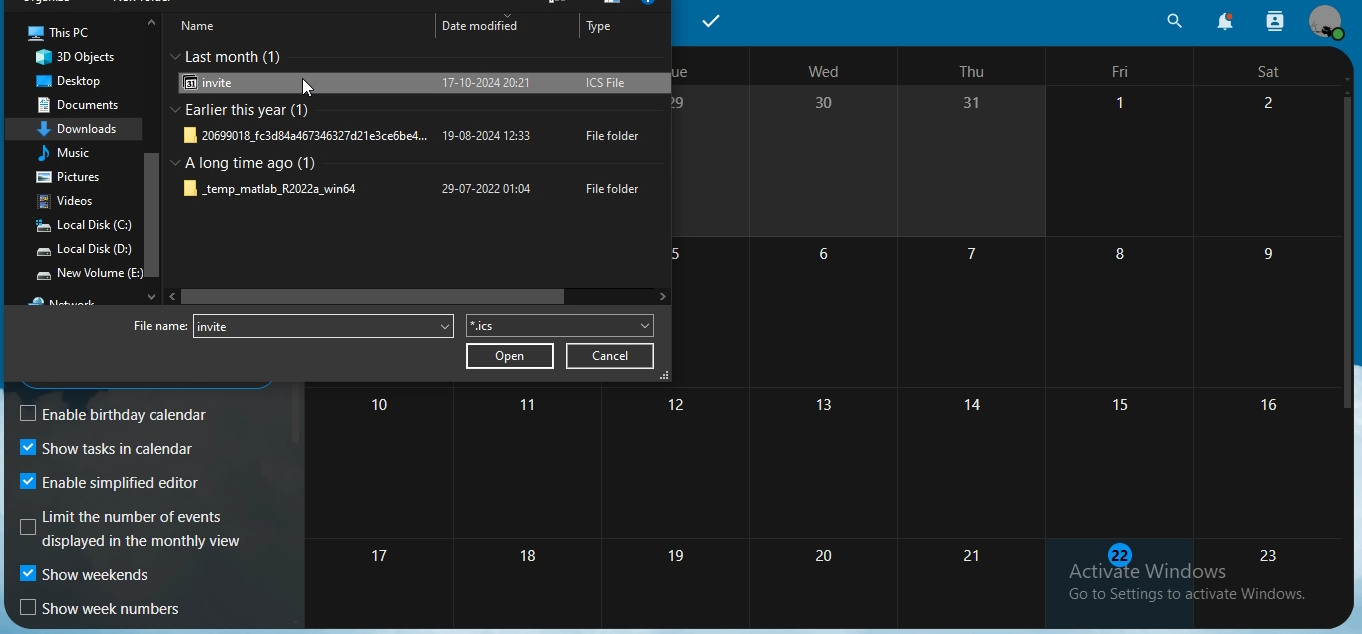 The height and width of the screenshot is (634, 1362). Describe the element at coordinates (602, 30) in the screenshot. I see `type` at that location.